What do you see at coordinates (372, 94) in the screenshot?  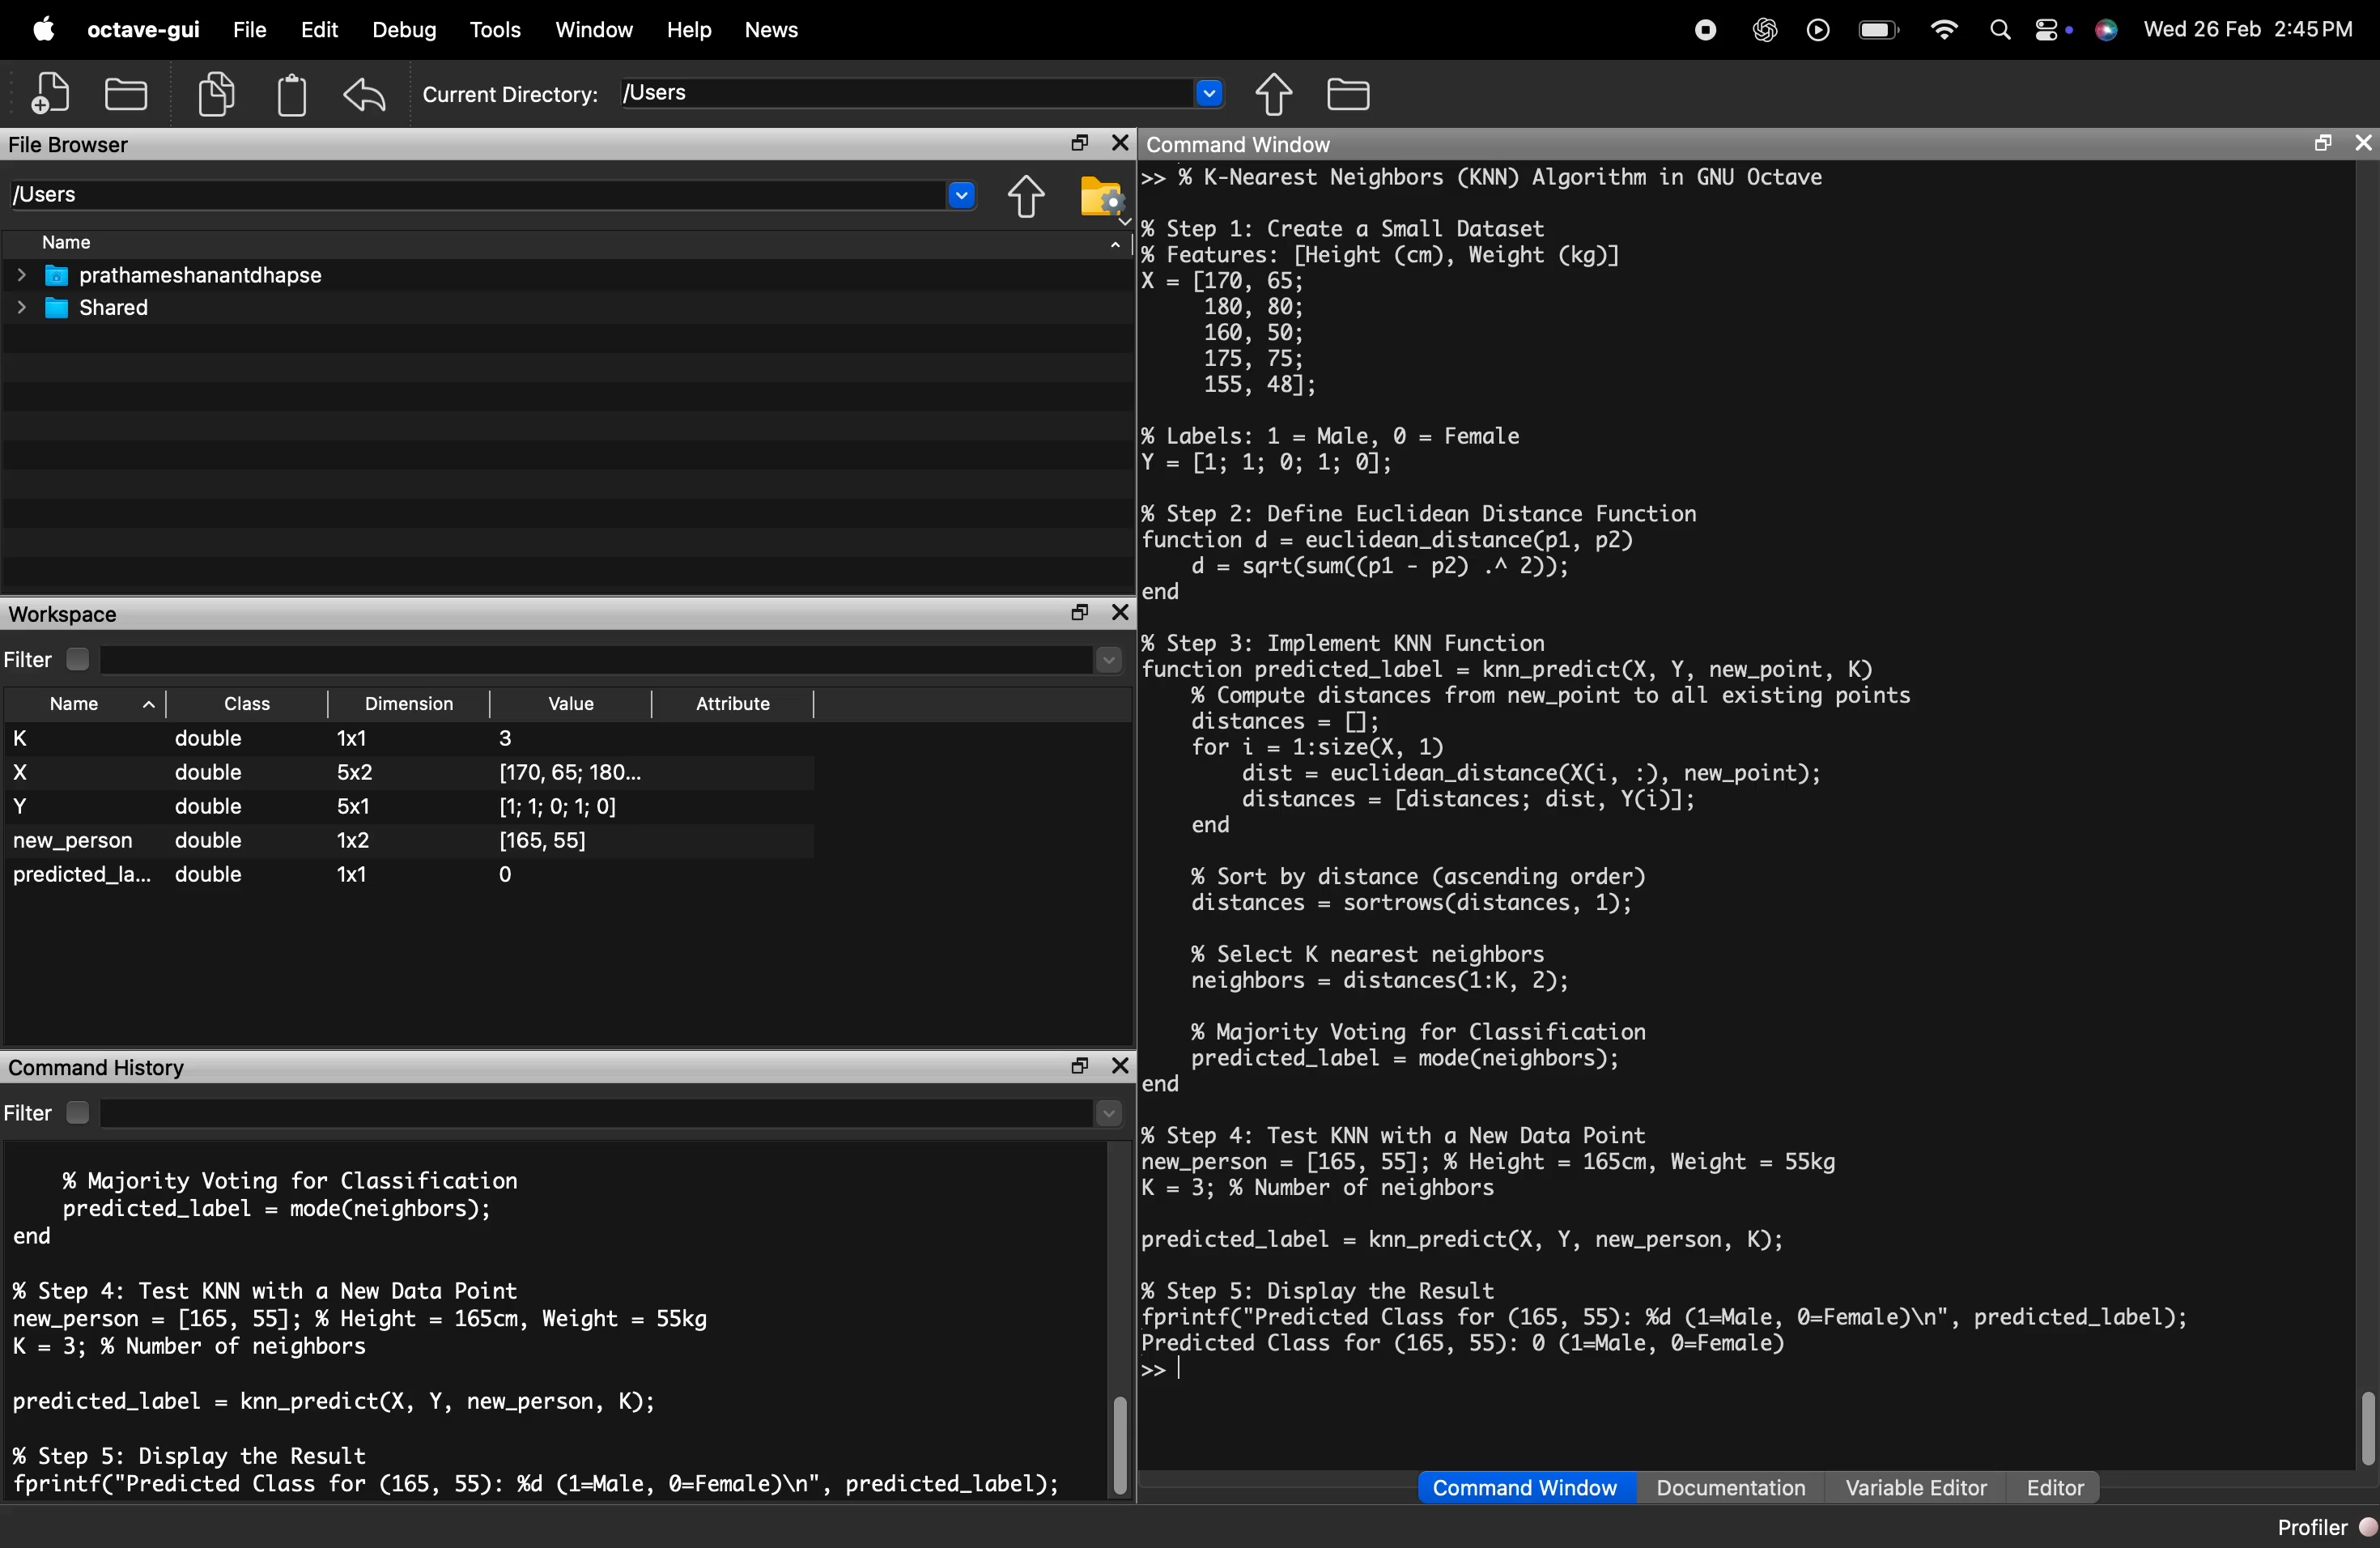 I see `redo` at bounding box center [372, 94].